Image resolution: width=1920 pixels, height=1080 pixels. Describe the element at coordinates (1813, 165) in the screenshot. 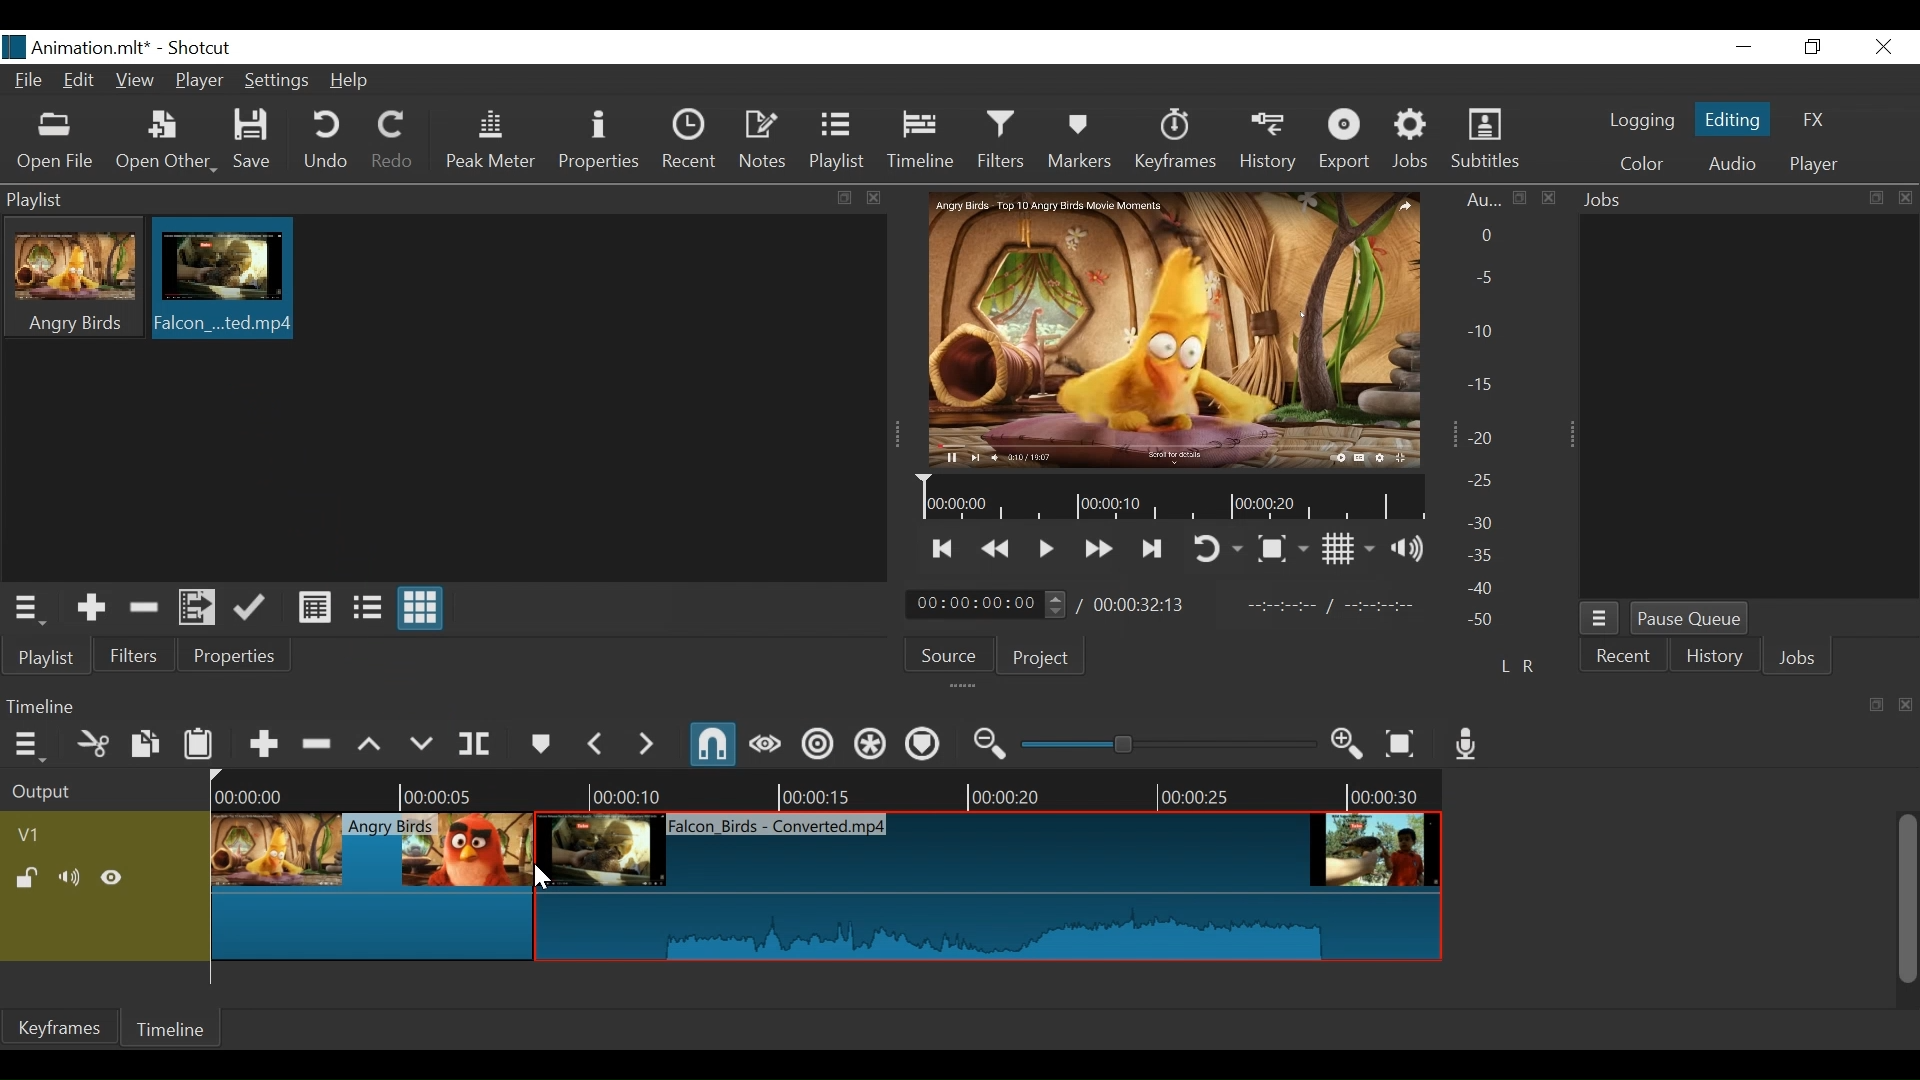

I see `Player` at that location.